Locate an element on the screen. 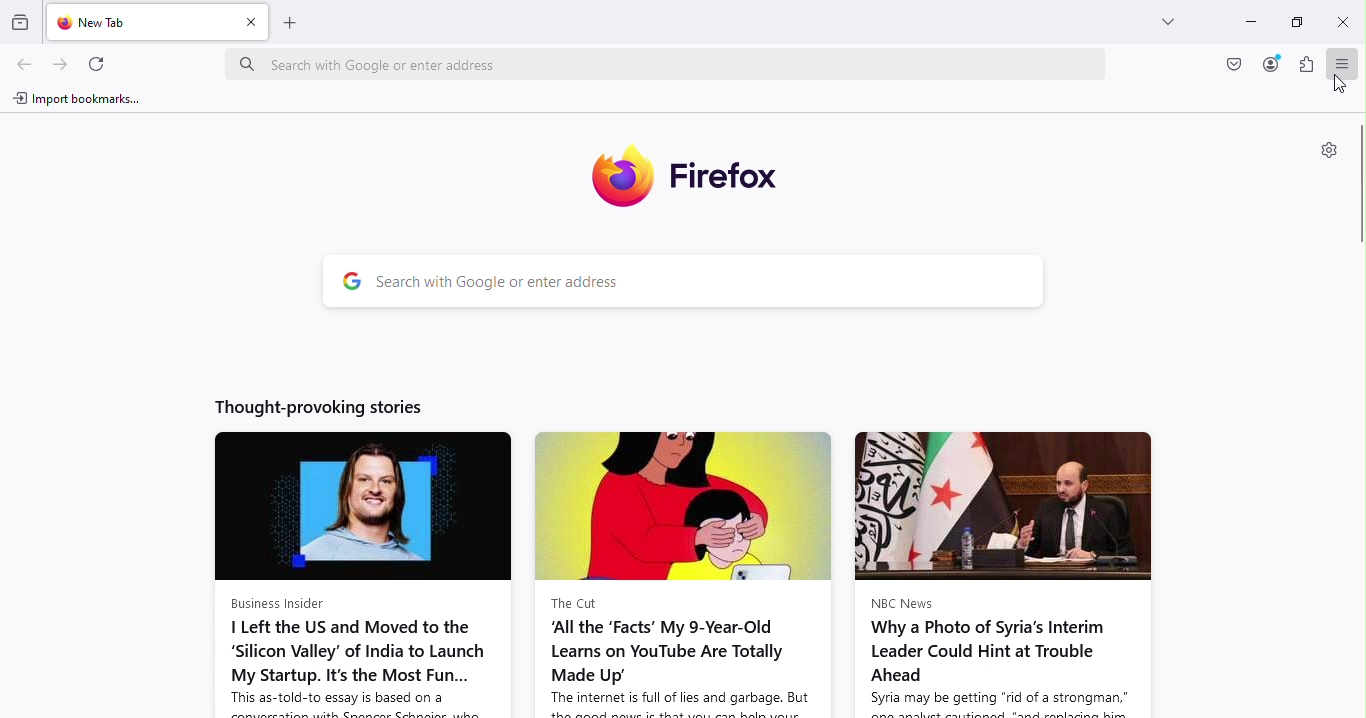 This screenshot has width=1366, height=718. Go back one page is located at coordinates (26, 66).